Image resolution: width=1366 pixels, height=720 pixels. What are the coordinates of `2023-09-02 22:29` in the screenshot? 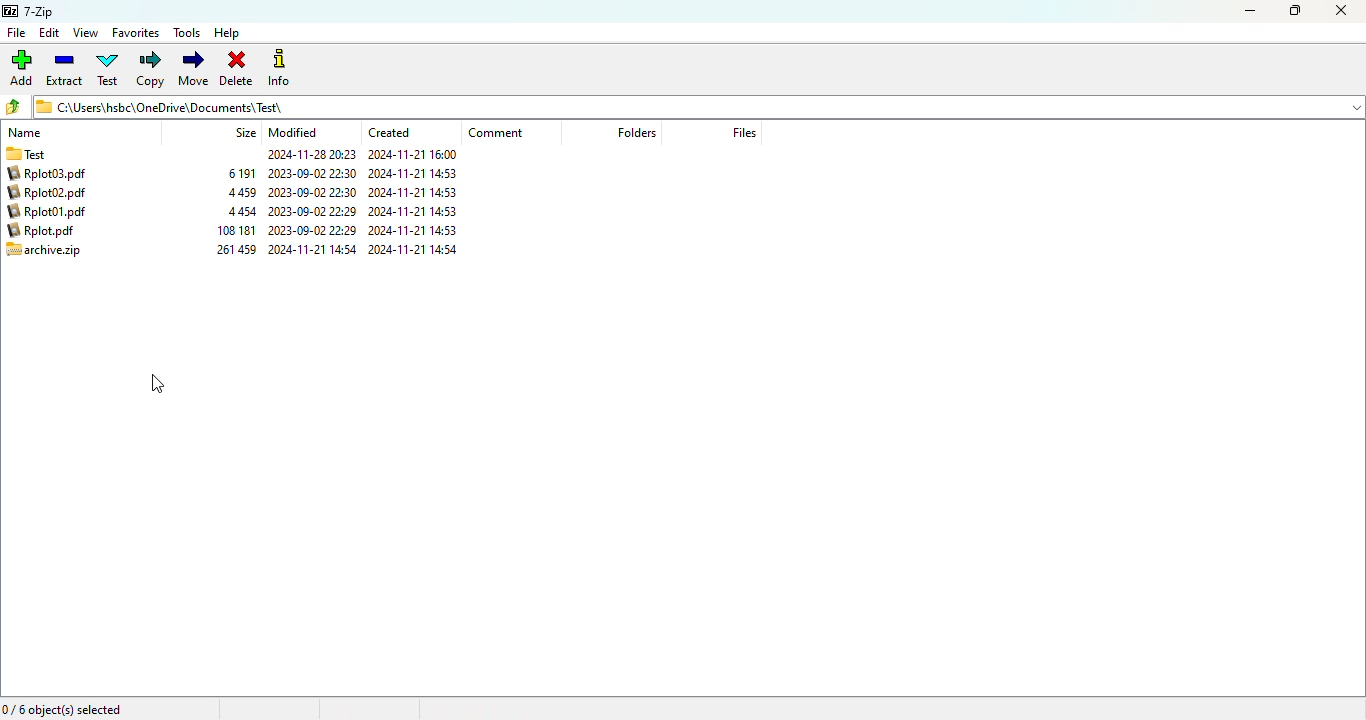 It's located at (315, 231).